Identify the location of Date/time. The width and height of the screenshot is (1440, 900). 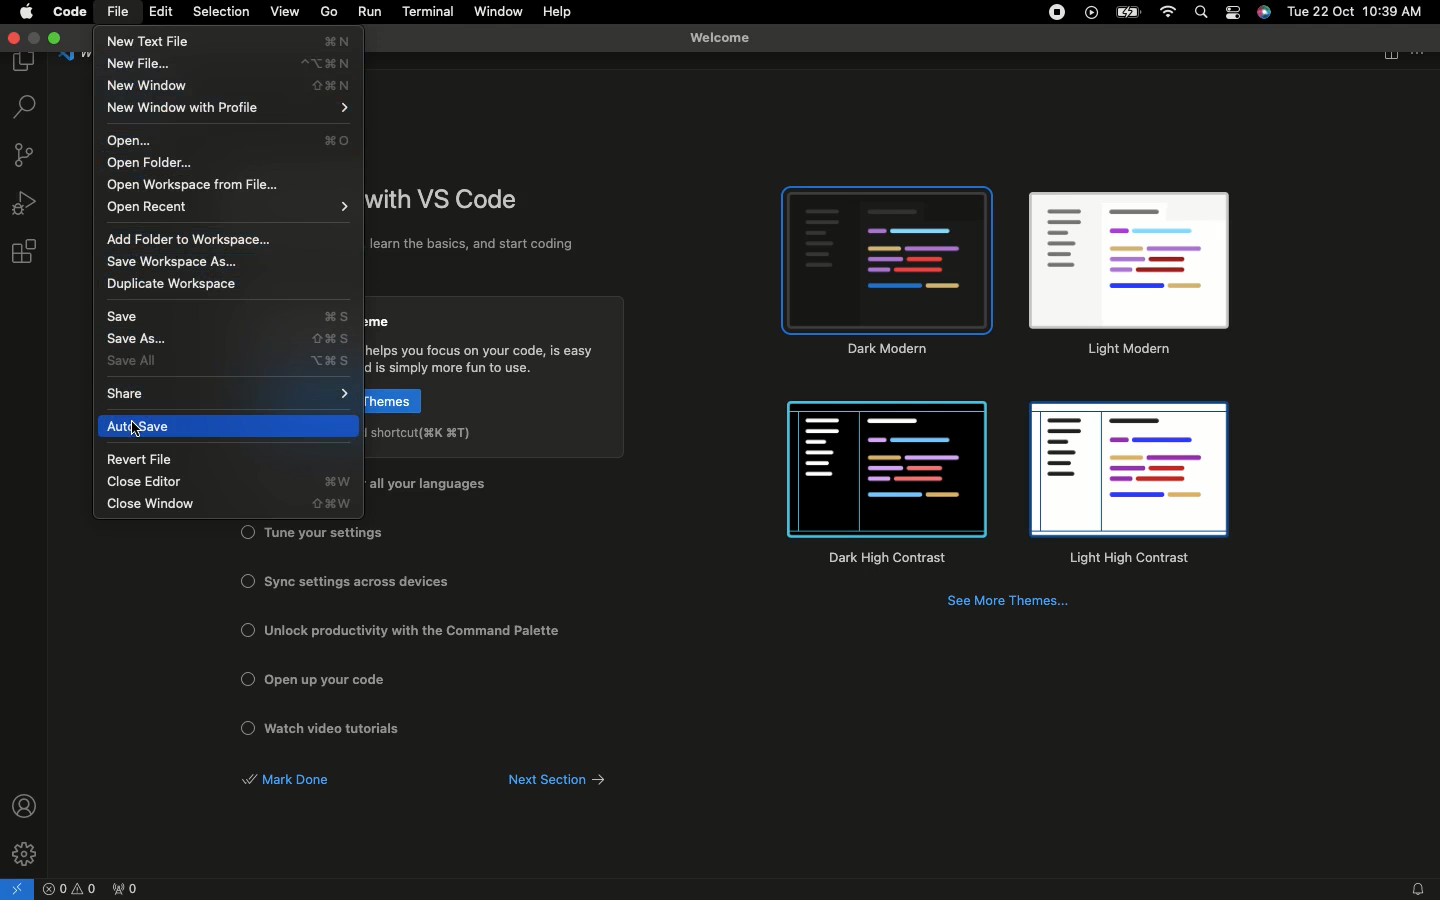
(1355, 14).